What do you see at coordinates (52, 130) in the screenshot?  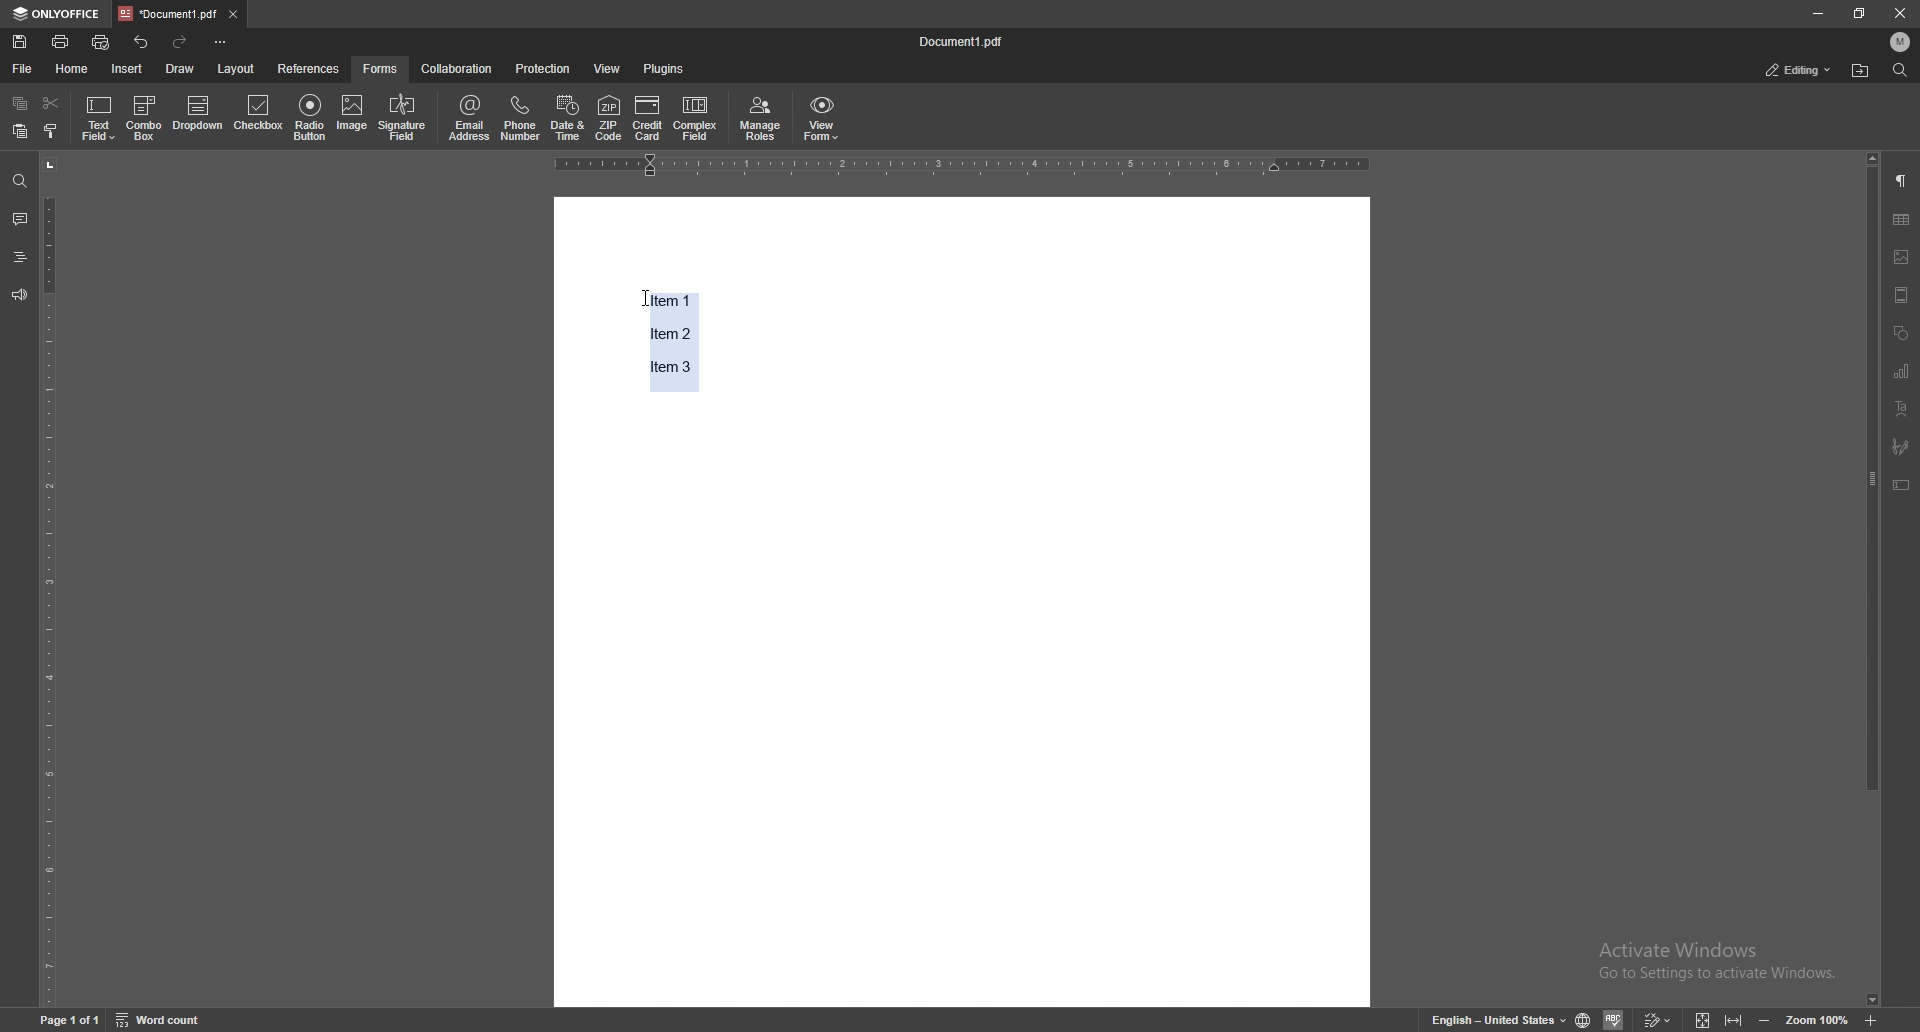 I see `copy style` at bounding box center [52, 130].